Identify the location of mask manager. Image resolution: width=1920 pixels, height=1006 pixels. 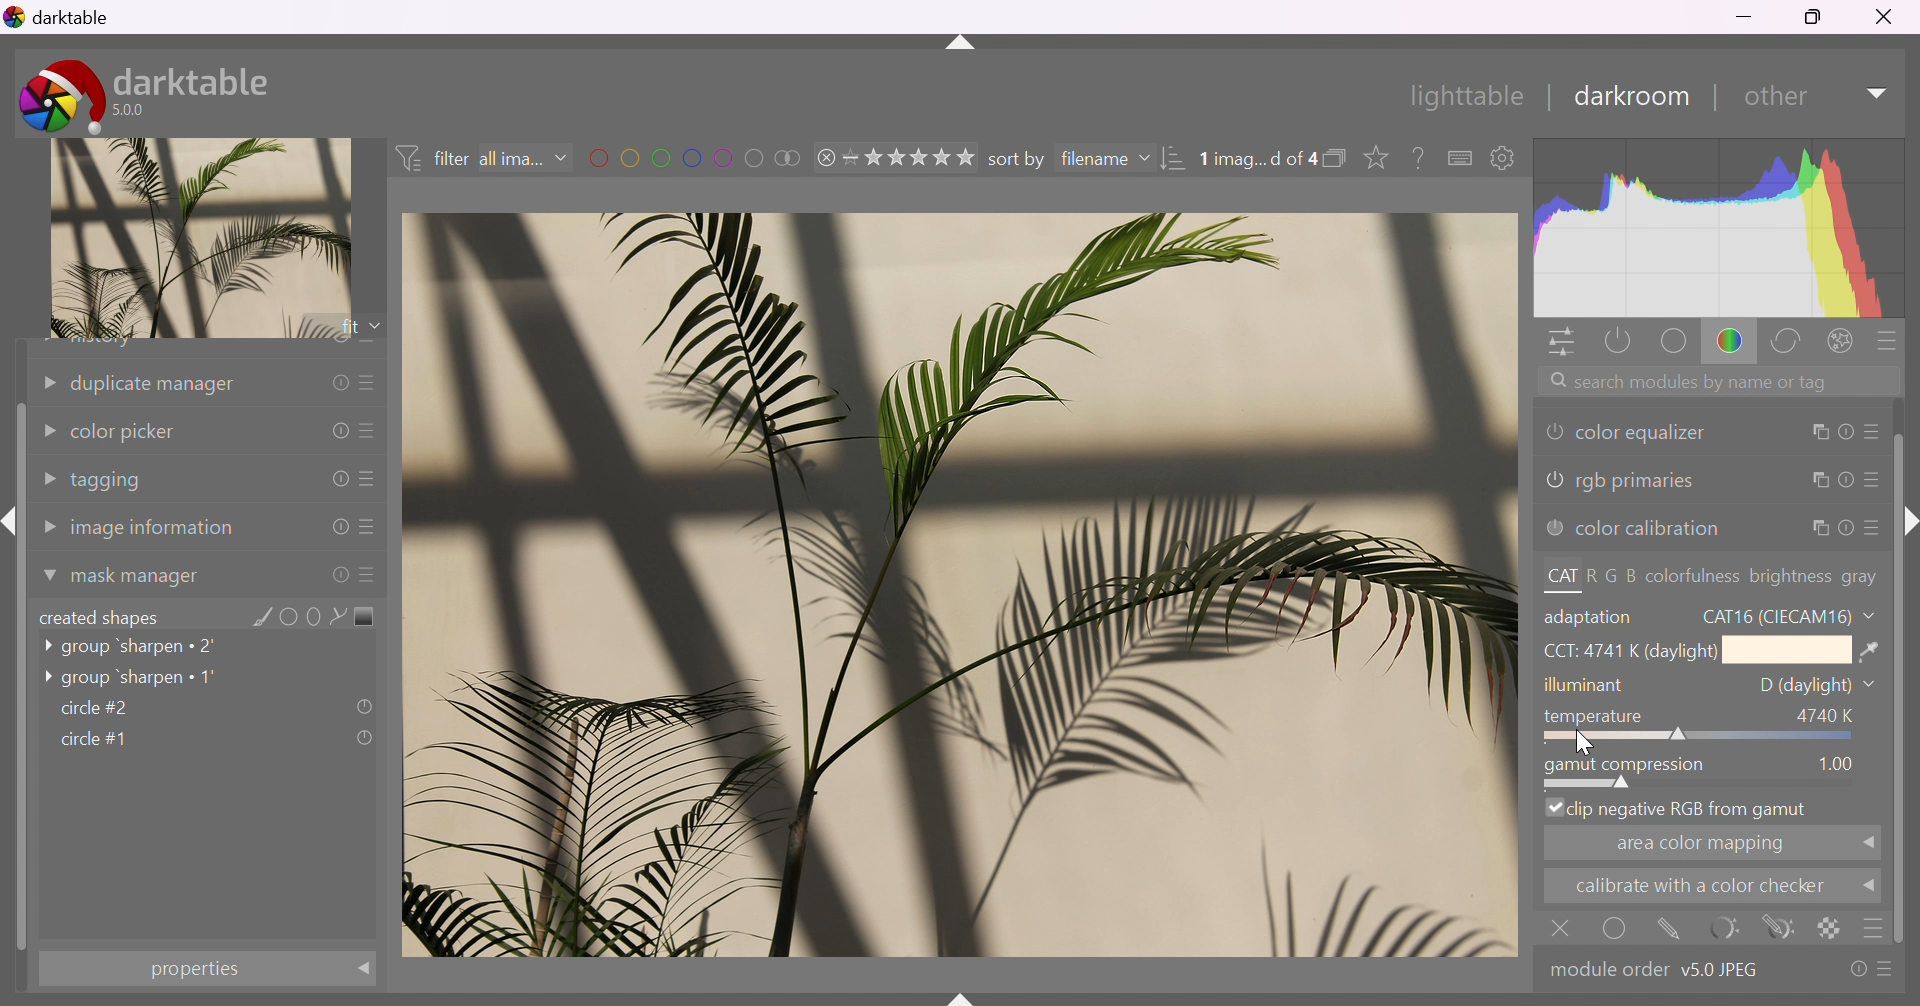
(208, 579).